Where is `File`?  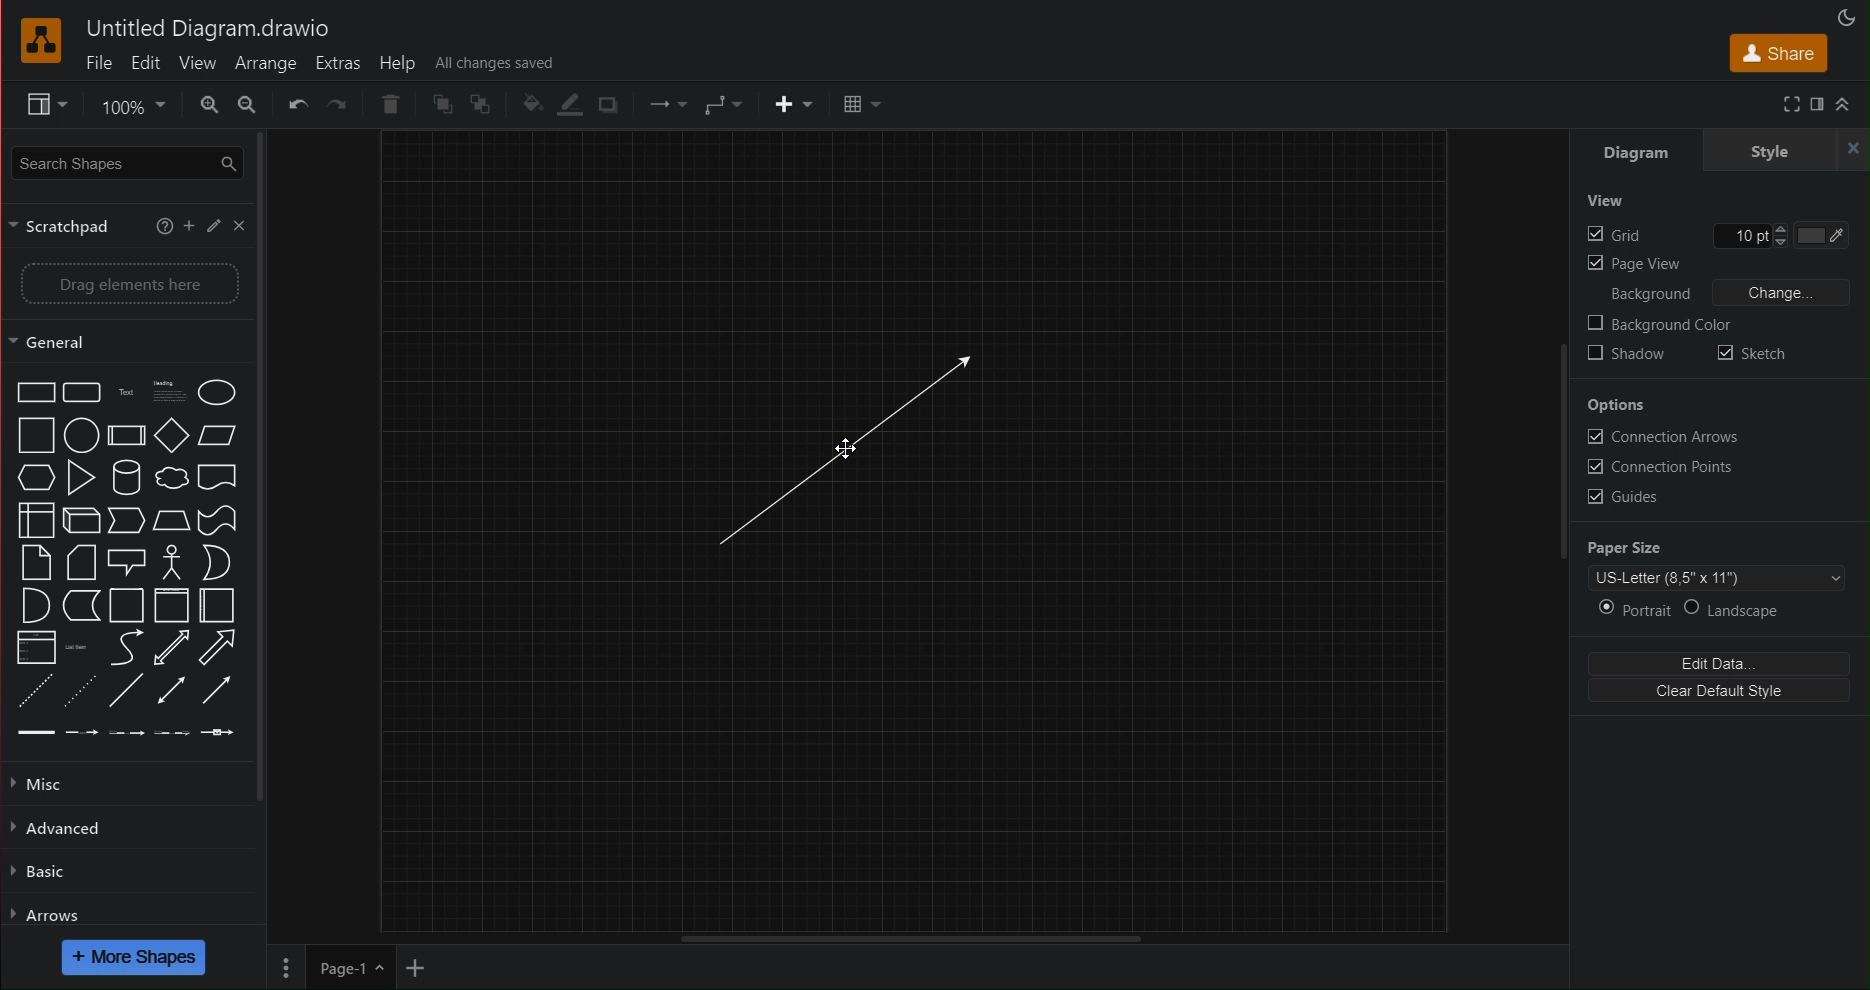 File is located at coordinates (99, 64).